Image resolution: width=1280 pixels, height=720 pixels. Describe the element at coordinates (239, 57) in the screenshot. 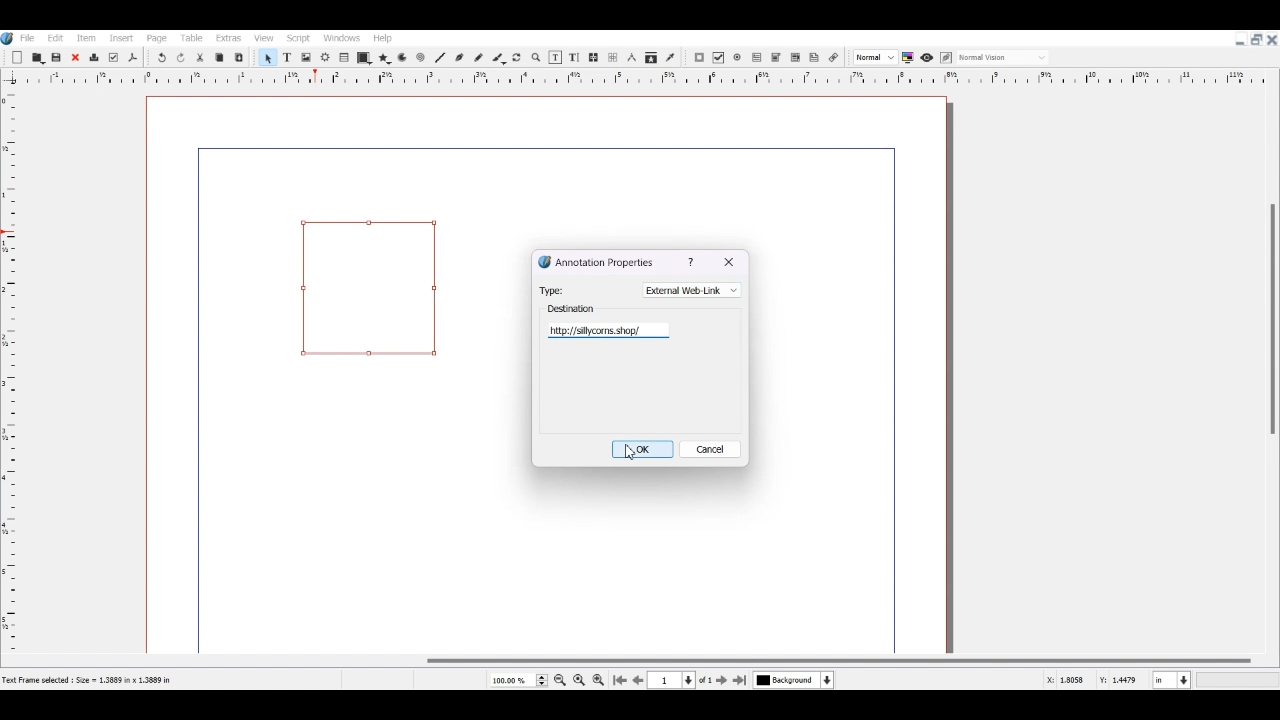

I see `Paste` at that location.